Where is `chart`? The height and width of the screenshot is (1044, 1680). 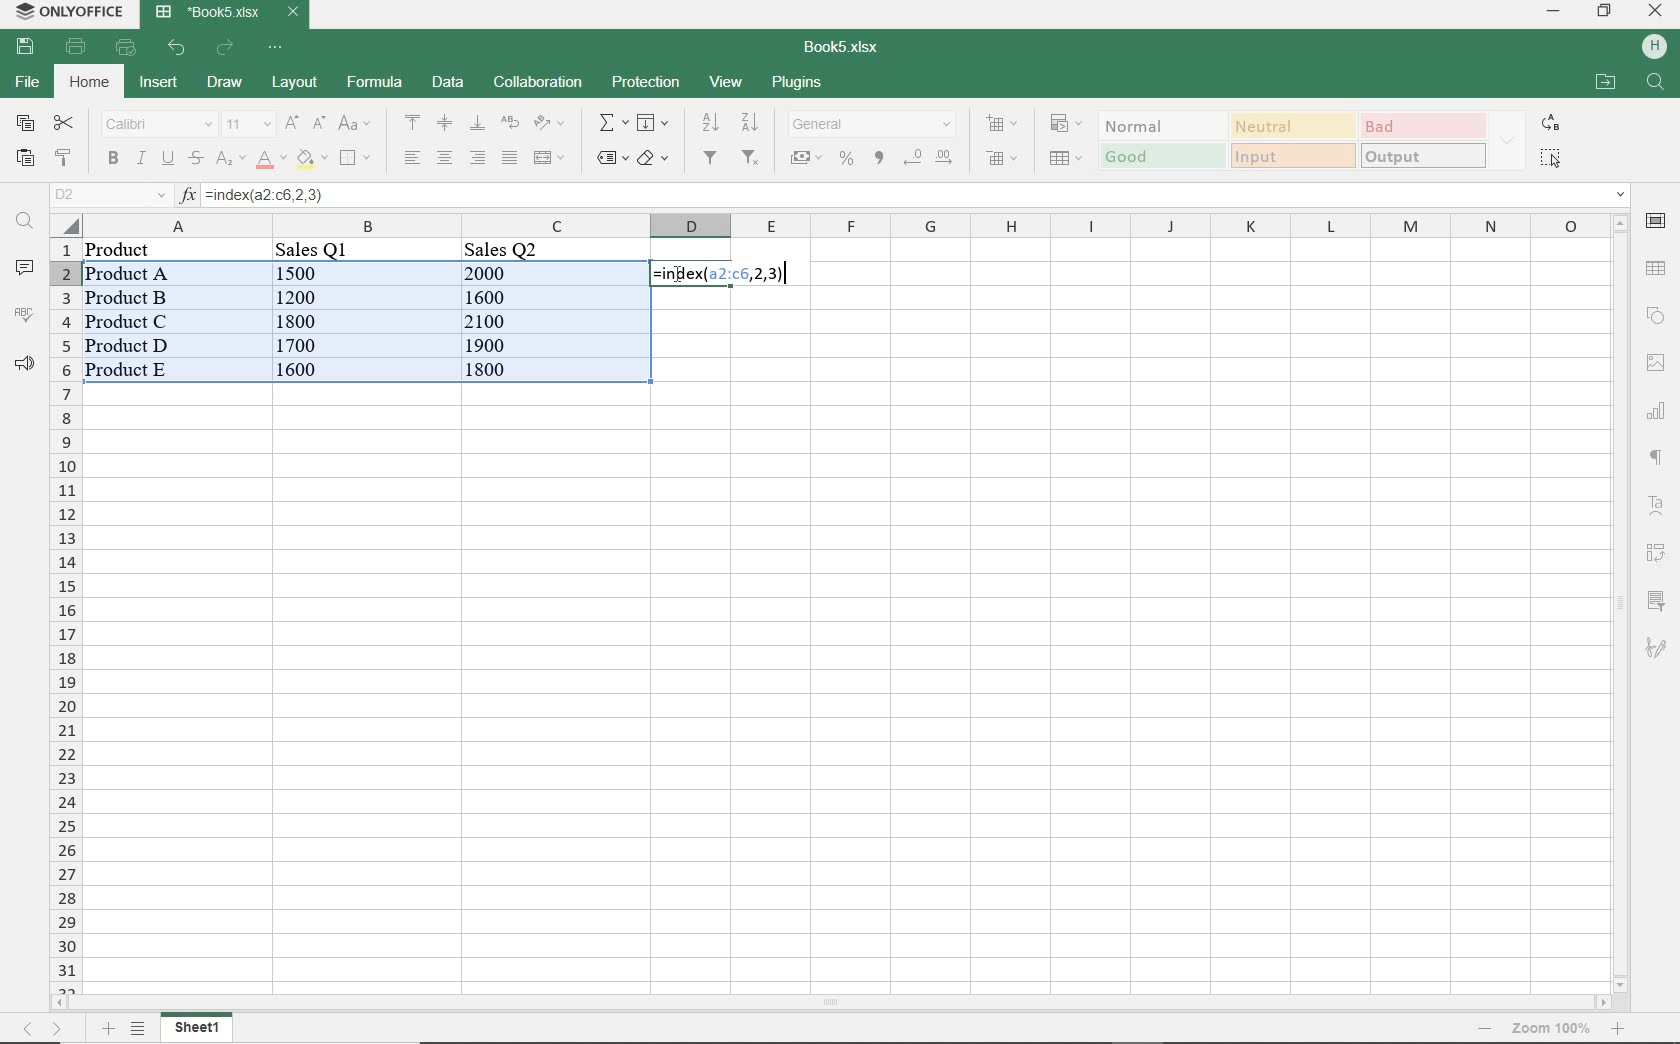
chart is located at coordinates (1656, 410).